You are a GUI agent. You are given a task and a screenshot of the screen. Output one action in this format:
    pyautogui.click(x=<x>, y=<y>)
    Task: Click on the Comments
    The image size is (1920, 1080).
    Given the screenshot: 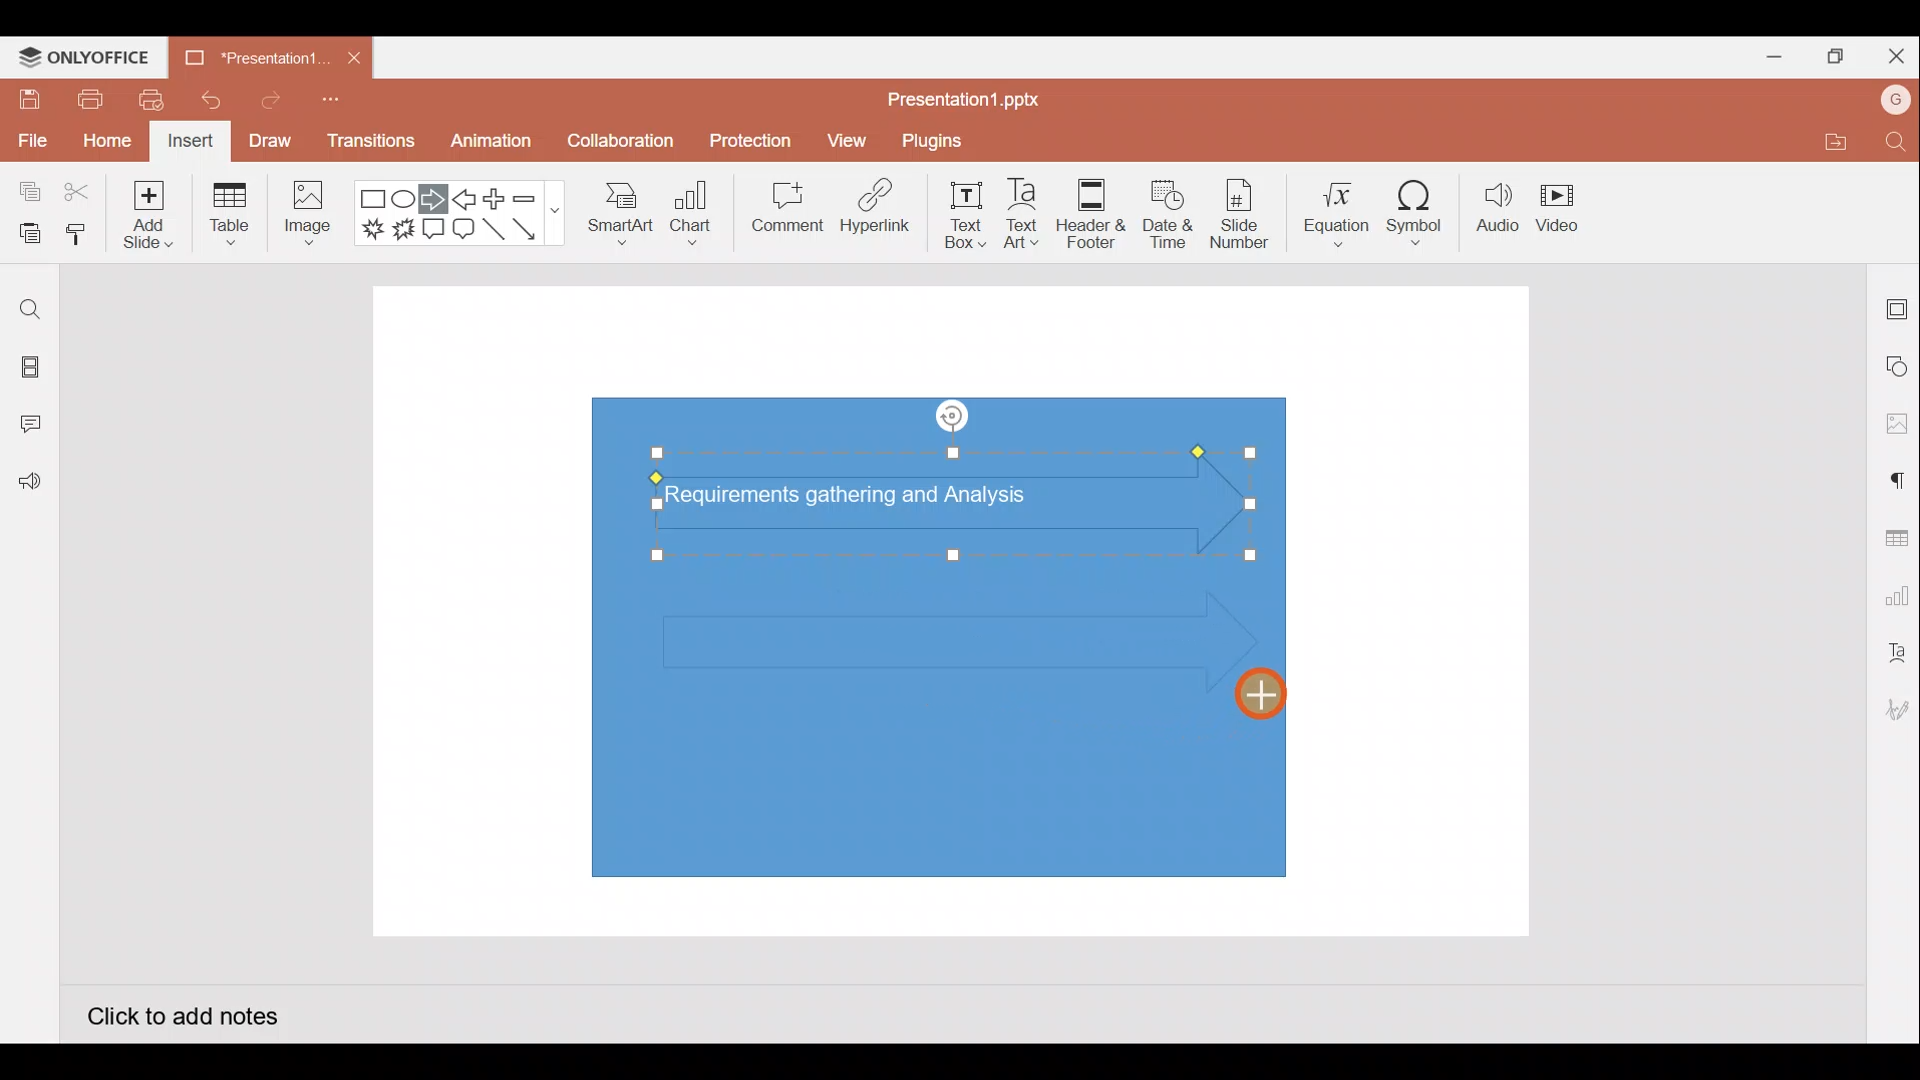 What is the action you would take?
    pyautogui.click(x=35, y=426)
    